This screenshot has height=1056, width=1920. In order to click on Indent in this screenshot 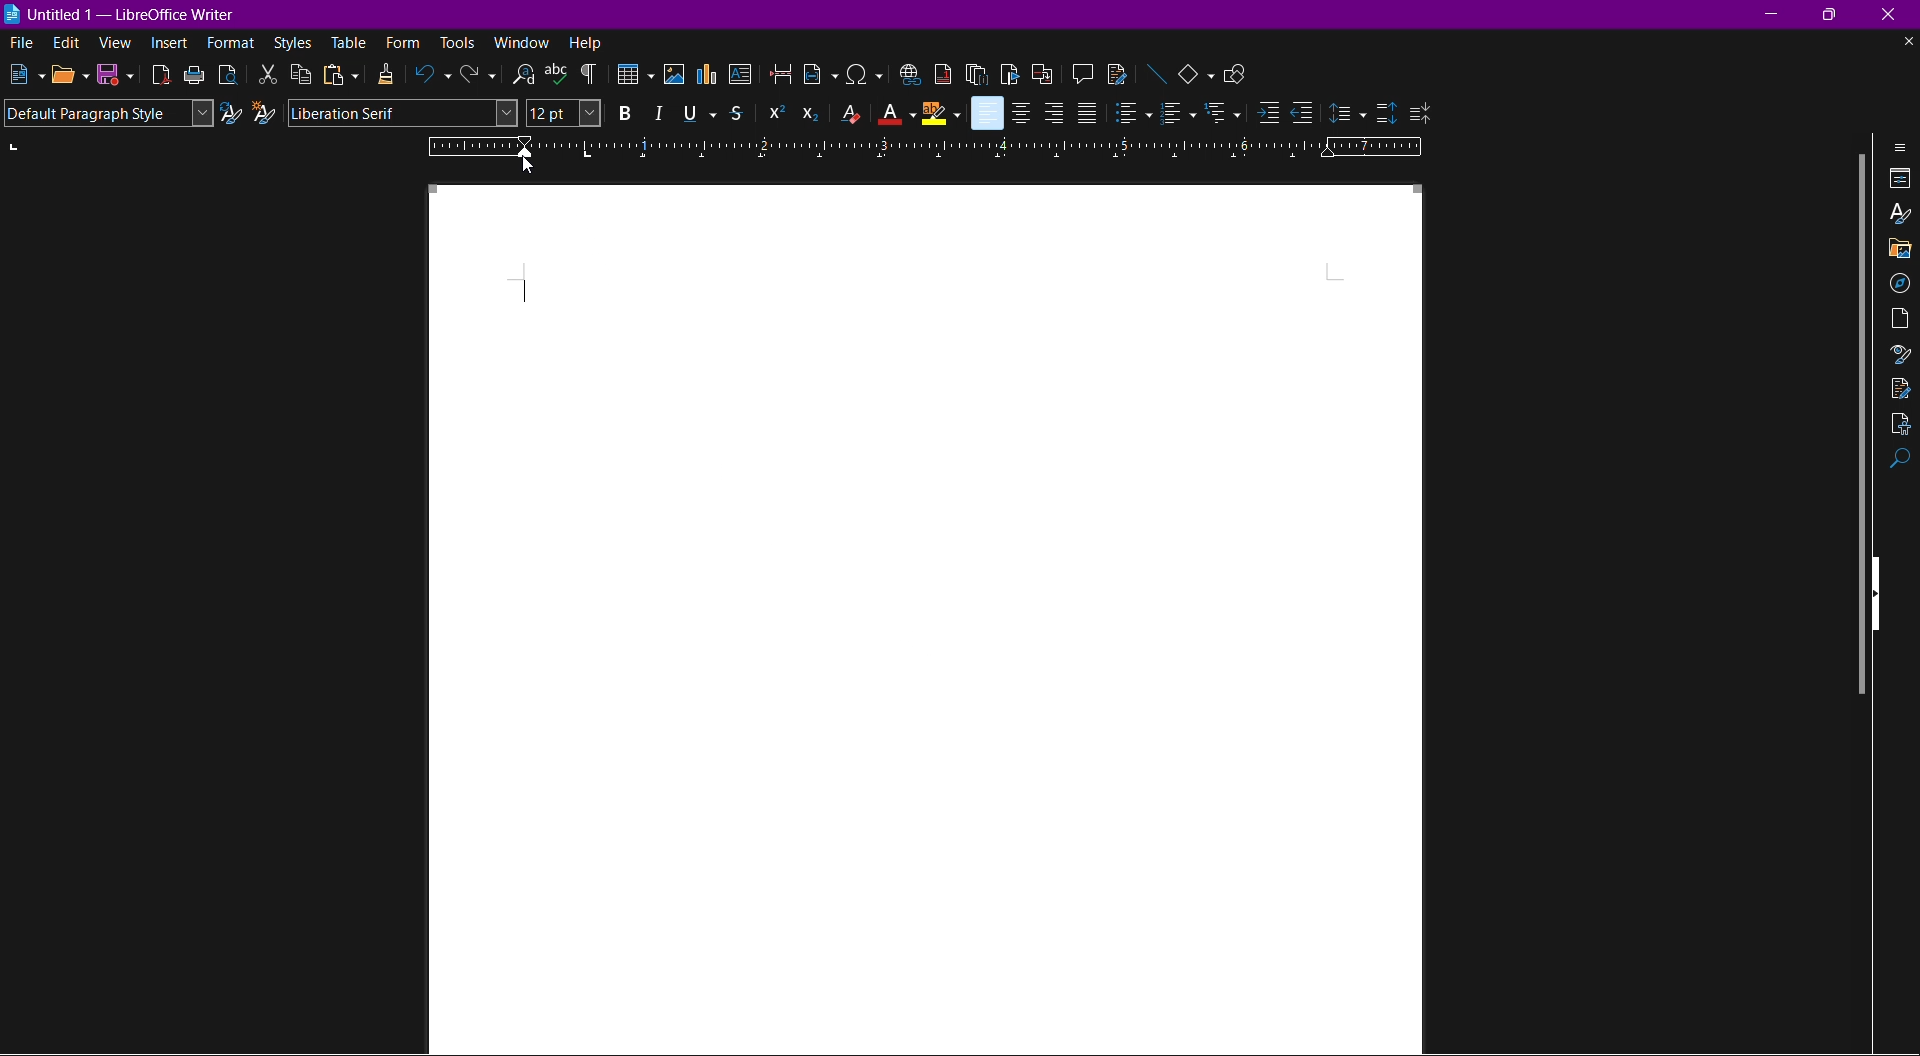, I will do `click(589, 75)`.